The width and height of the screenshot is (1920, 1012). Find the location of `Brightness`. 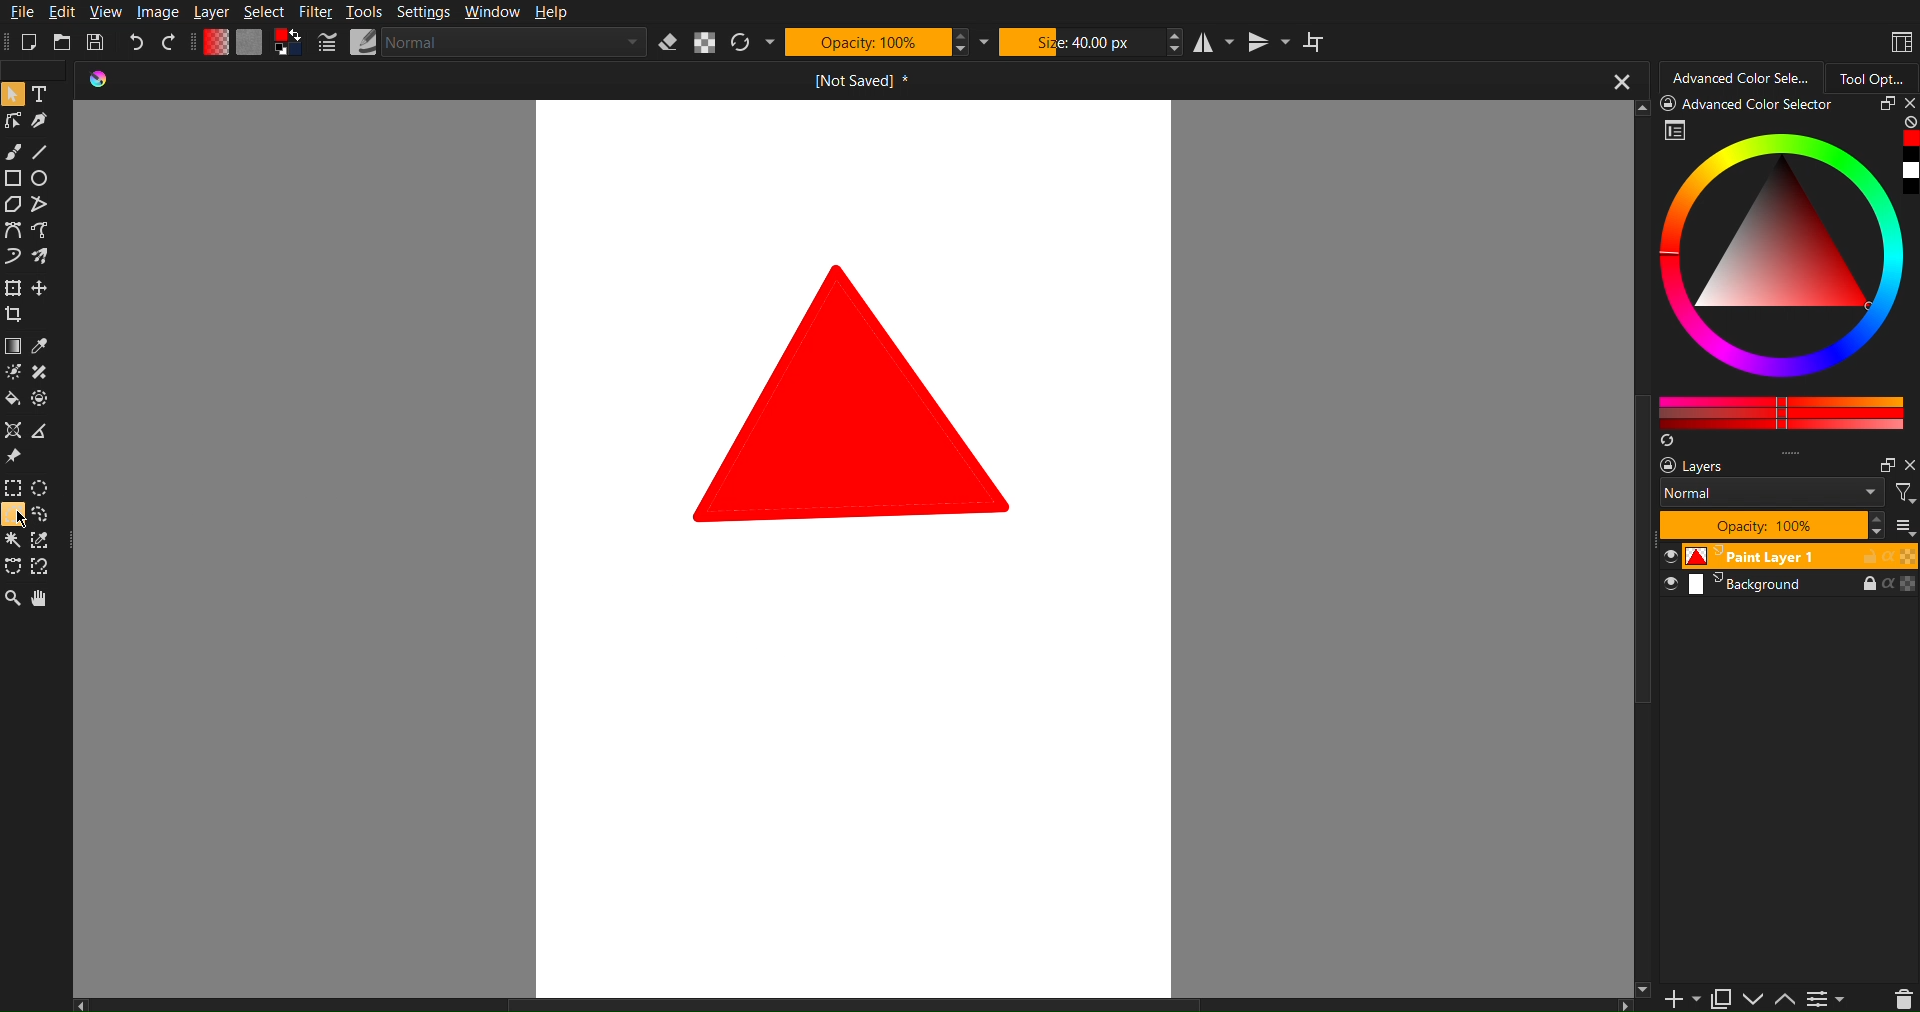

Brightness is located at coordinates (12, 372).